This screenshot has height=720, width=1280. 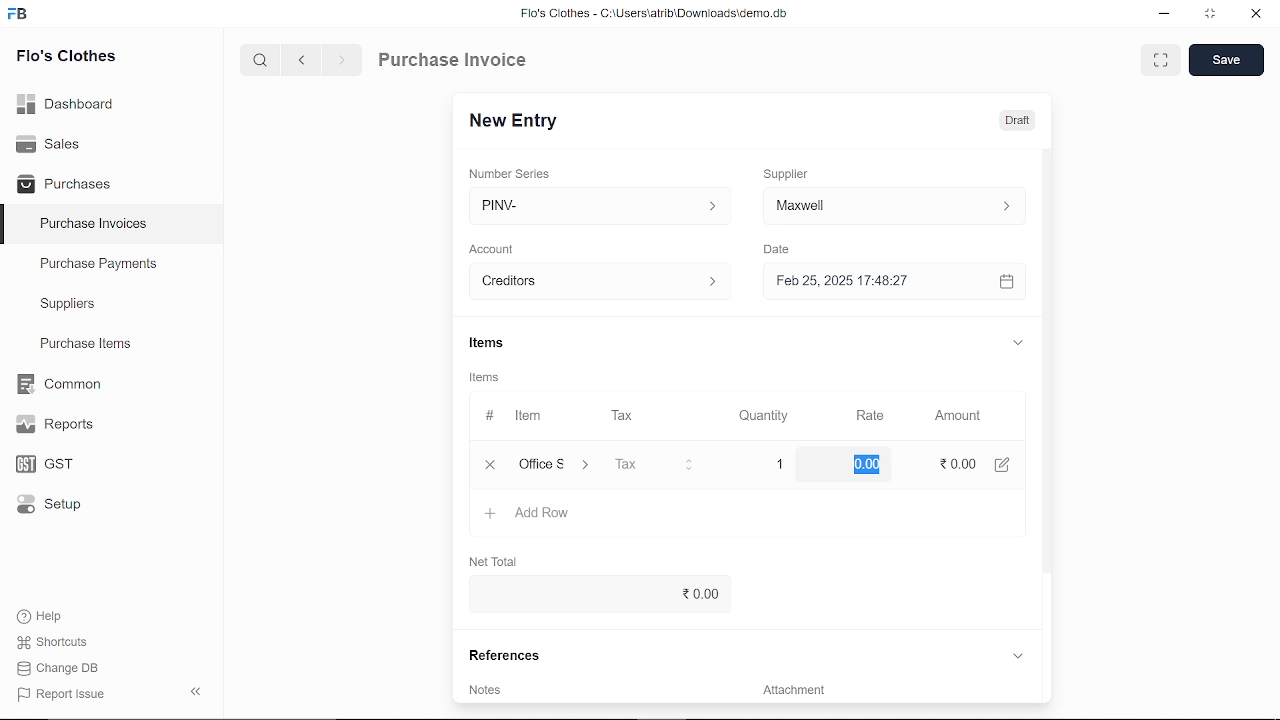 What do you see at coordinates (42, 616) in the screenshot?
I see `Help` at bounding box center [42, 616].